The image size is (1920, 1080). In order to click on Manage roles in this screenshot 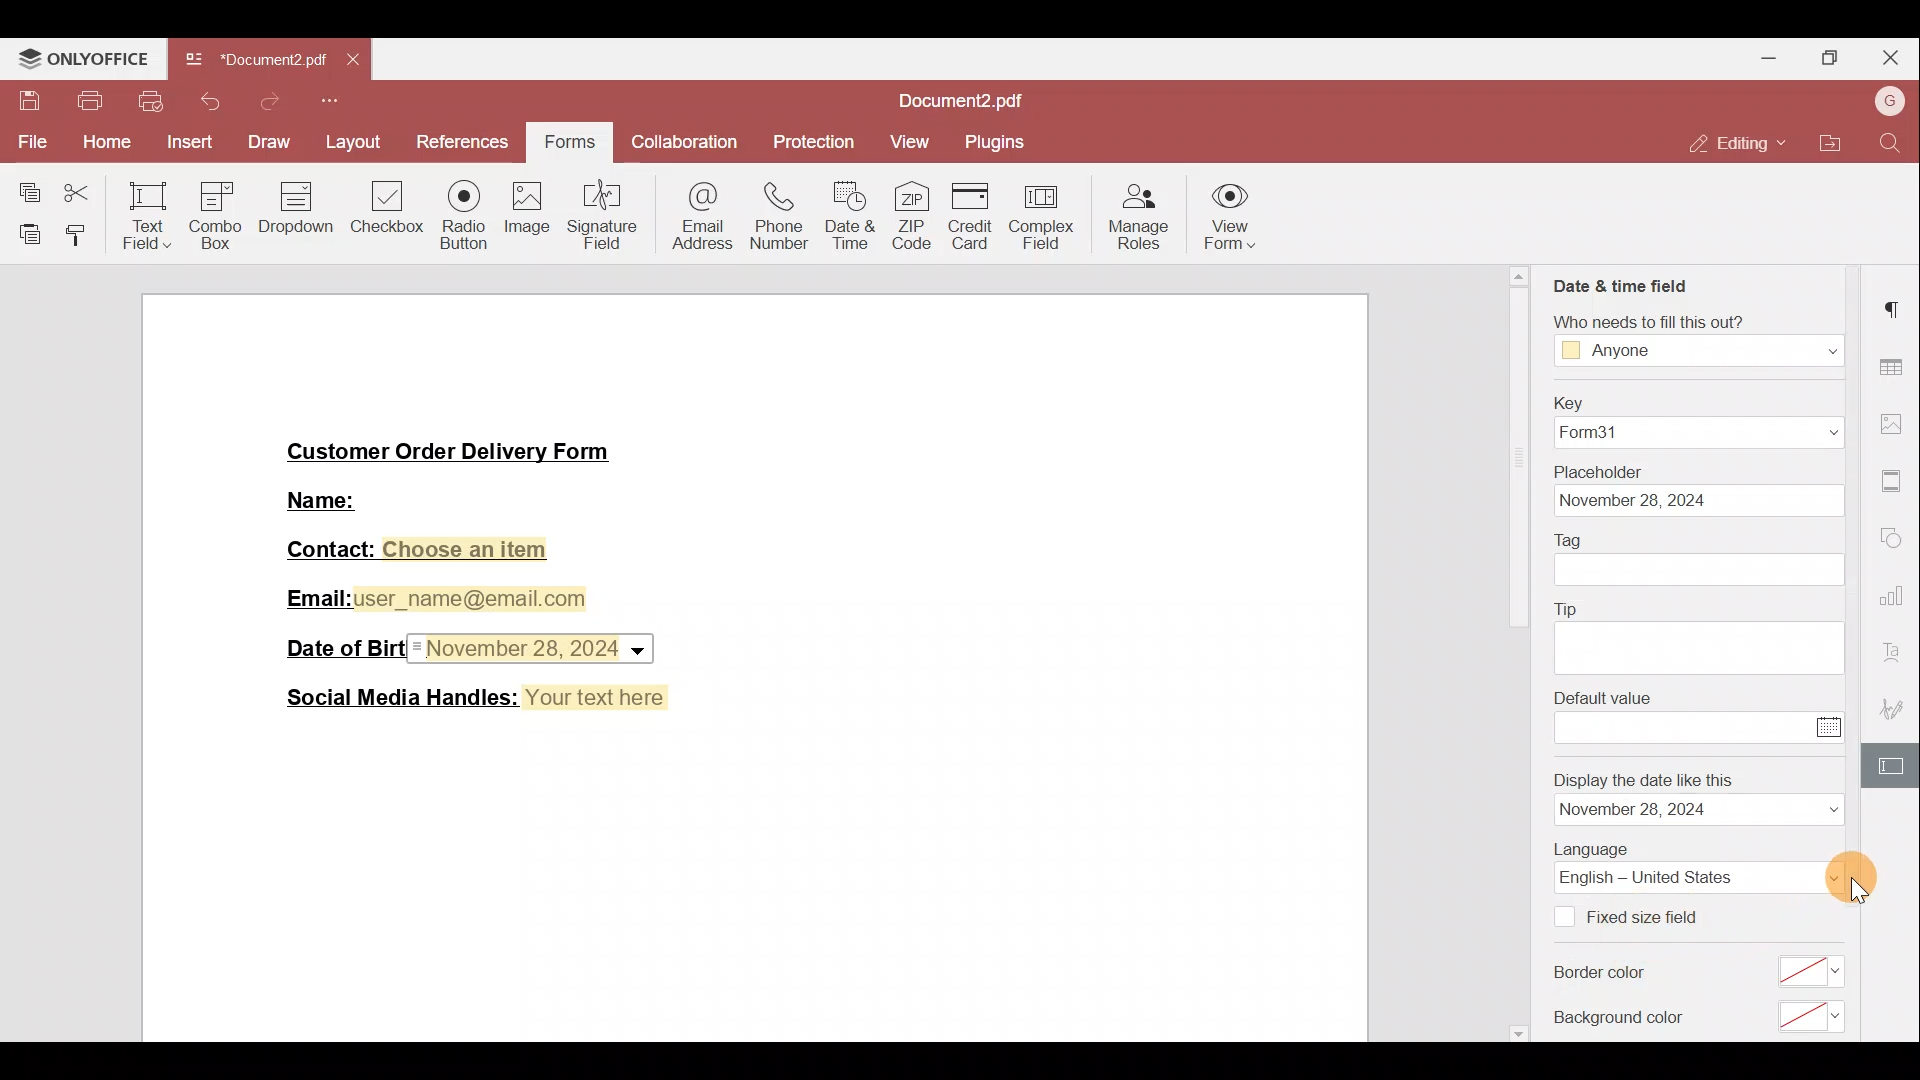, I will do `click(1139, 220)`.